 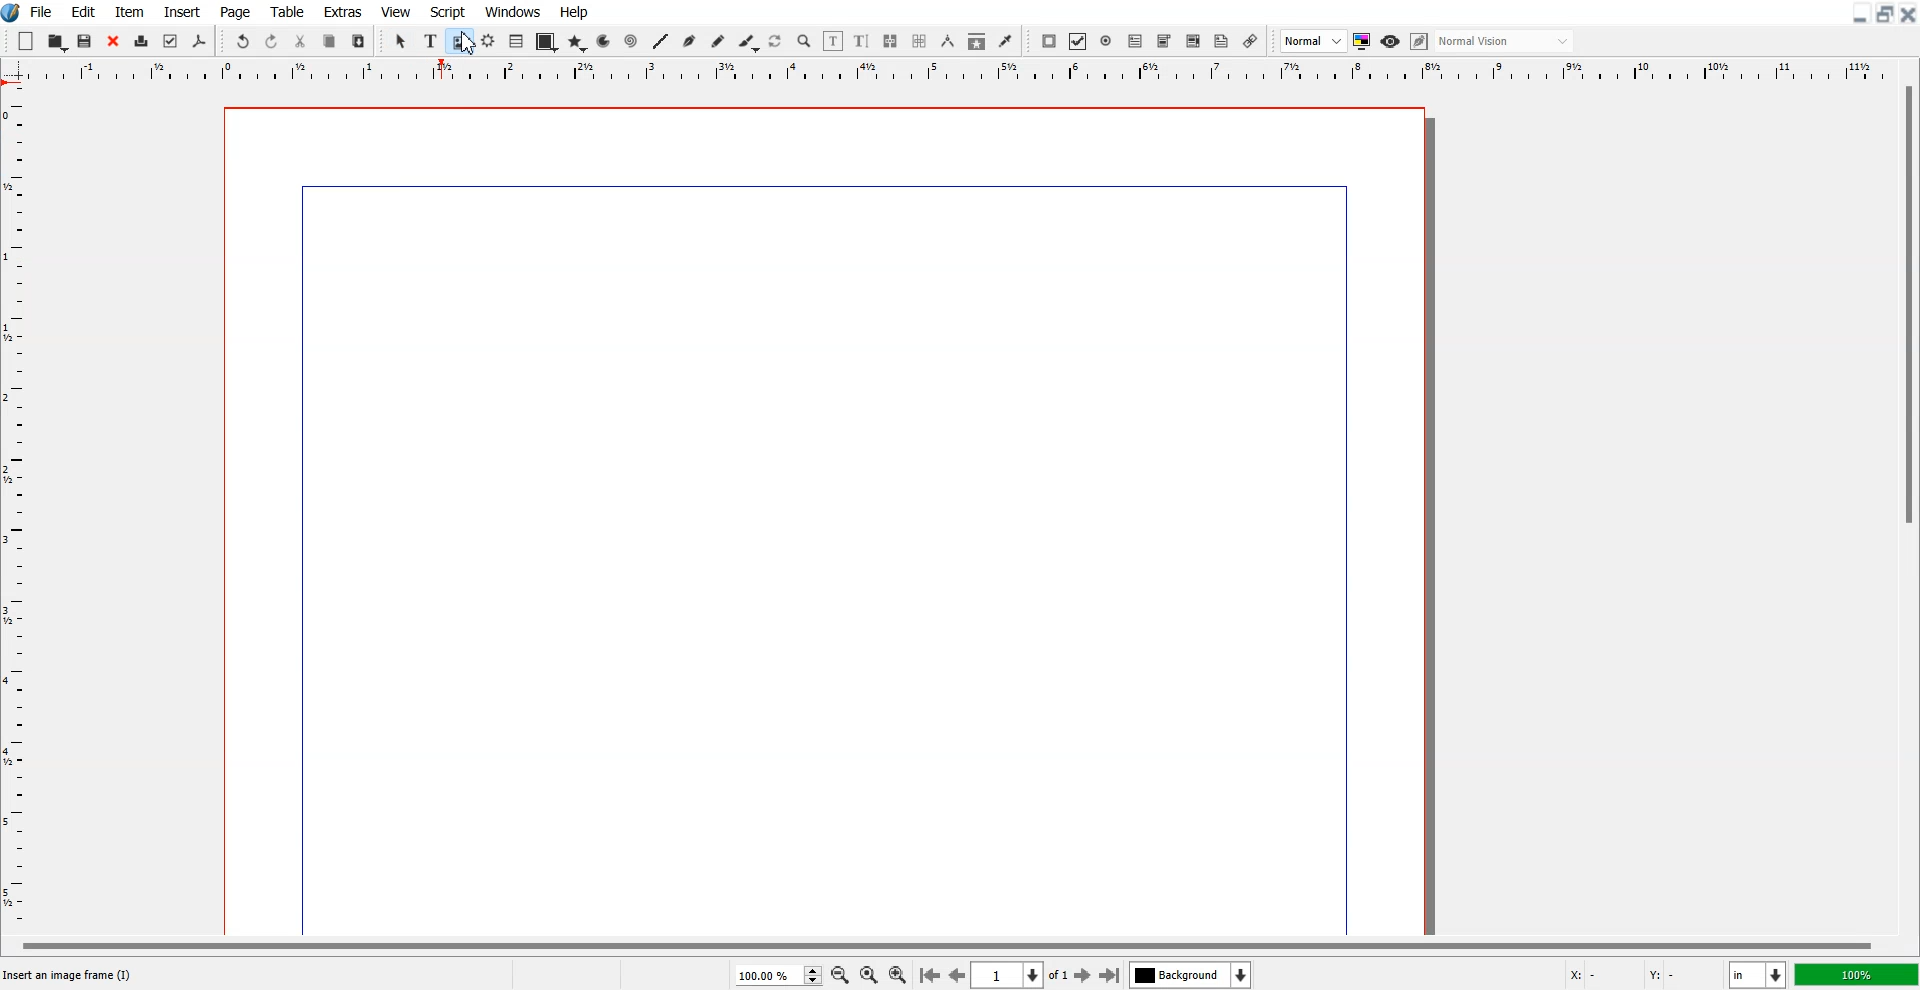 I want to click on Page, so click(x=237, y=11).